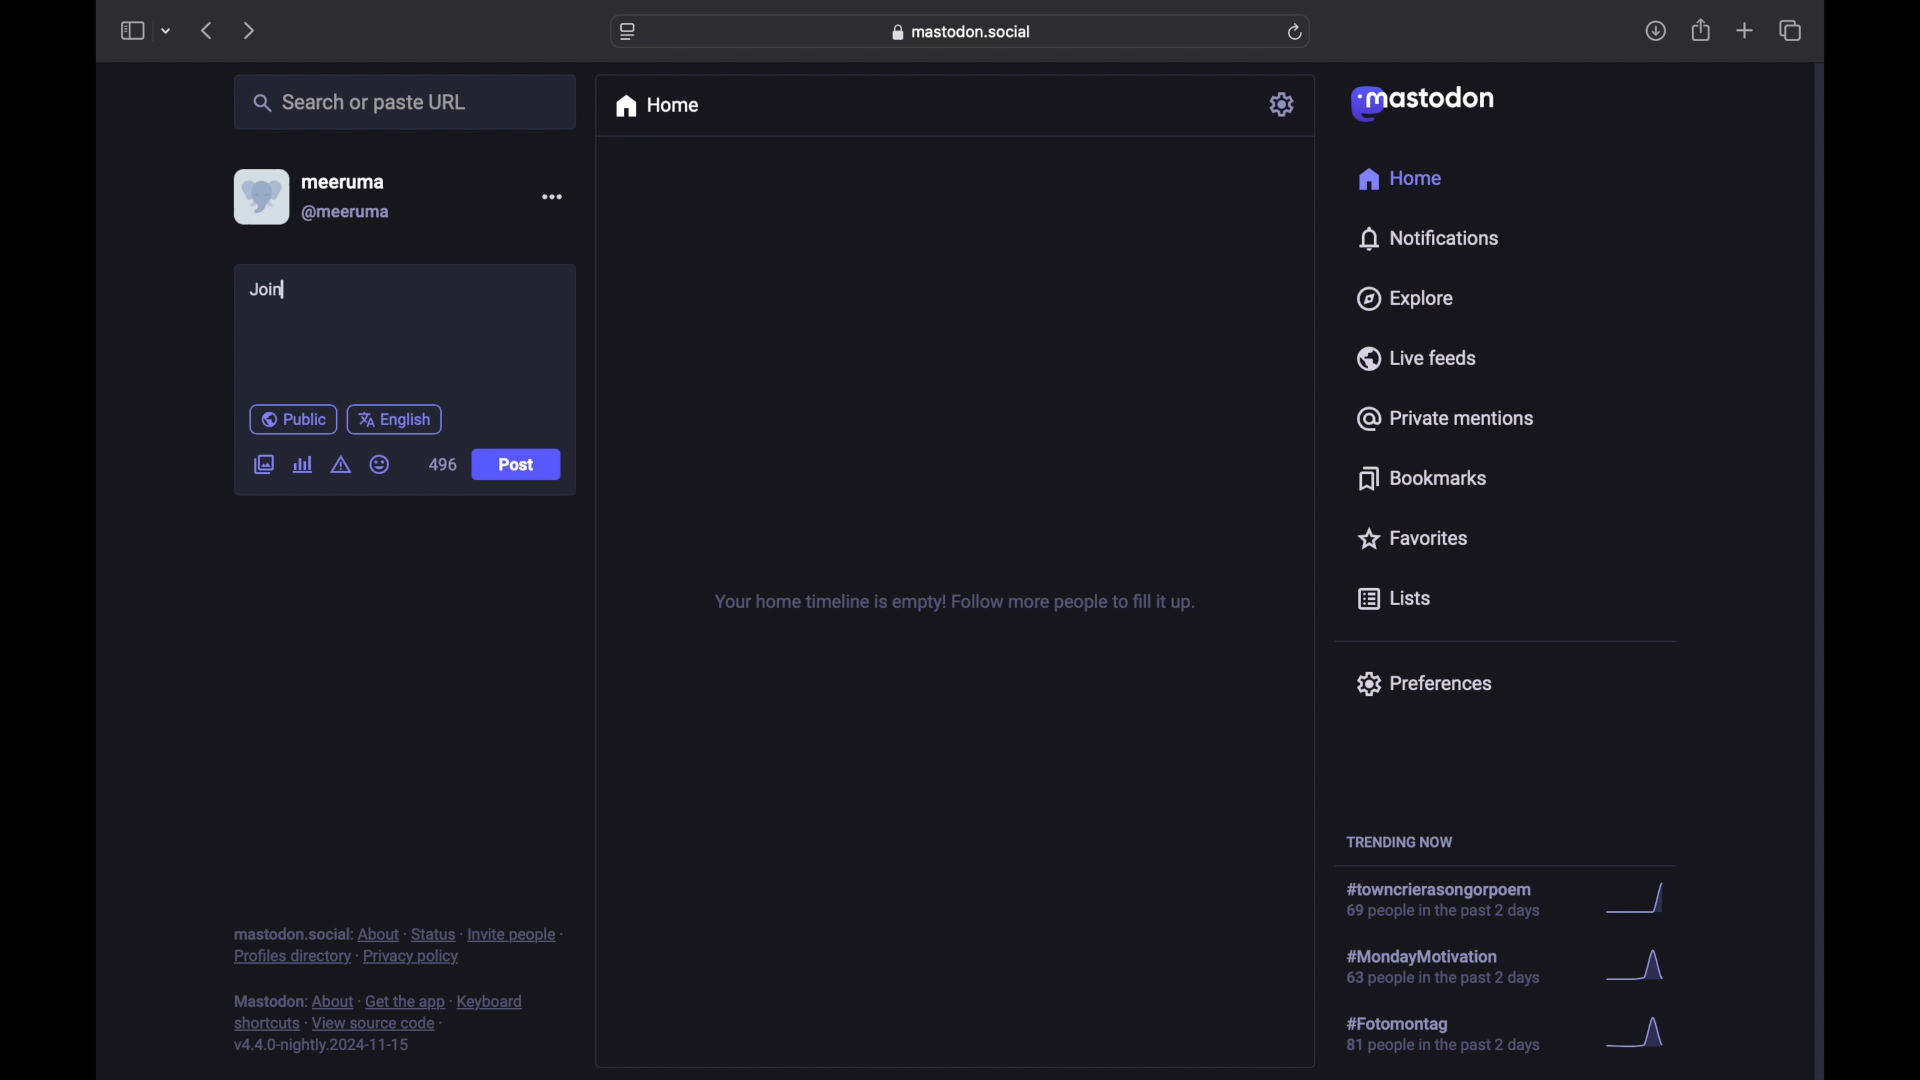  I want to click on hashtag trend, so click(1454, 901).